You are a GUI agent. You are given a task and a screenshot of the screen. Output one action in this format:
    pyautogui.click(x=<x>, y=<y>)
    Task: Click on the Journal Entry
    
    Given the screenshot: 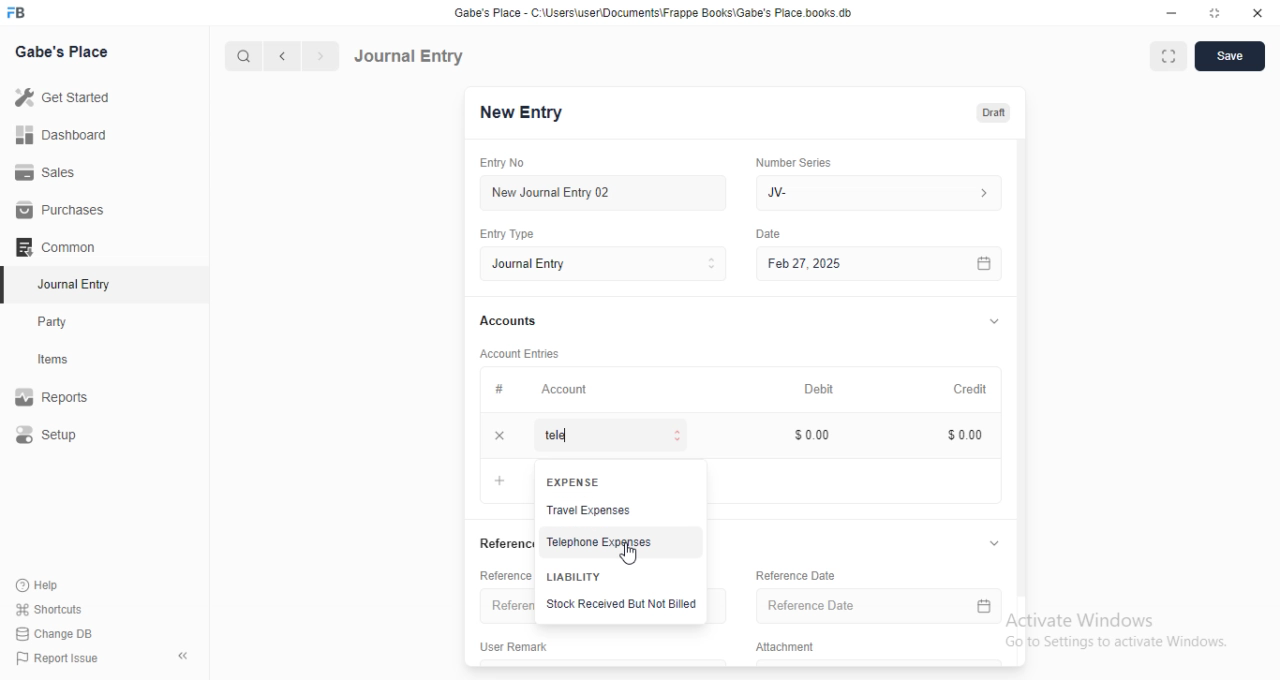 What is the action you would take?
    pyautogui.click(x=412, y=55)
    